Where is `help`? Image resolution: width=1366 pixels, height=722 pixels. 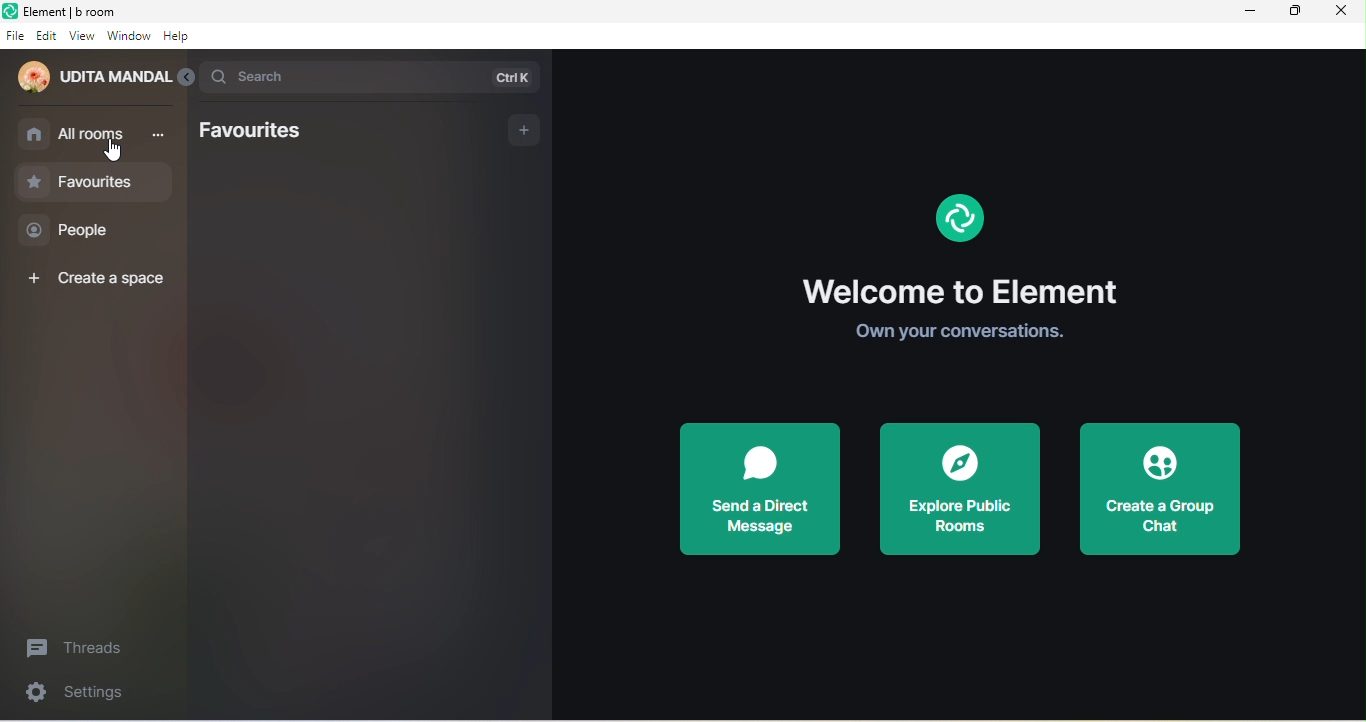 help is located at coordinates (179, 37).